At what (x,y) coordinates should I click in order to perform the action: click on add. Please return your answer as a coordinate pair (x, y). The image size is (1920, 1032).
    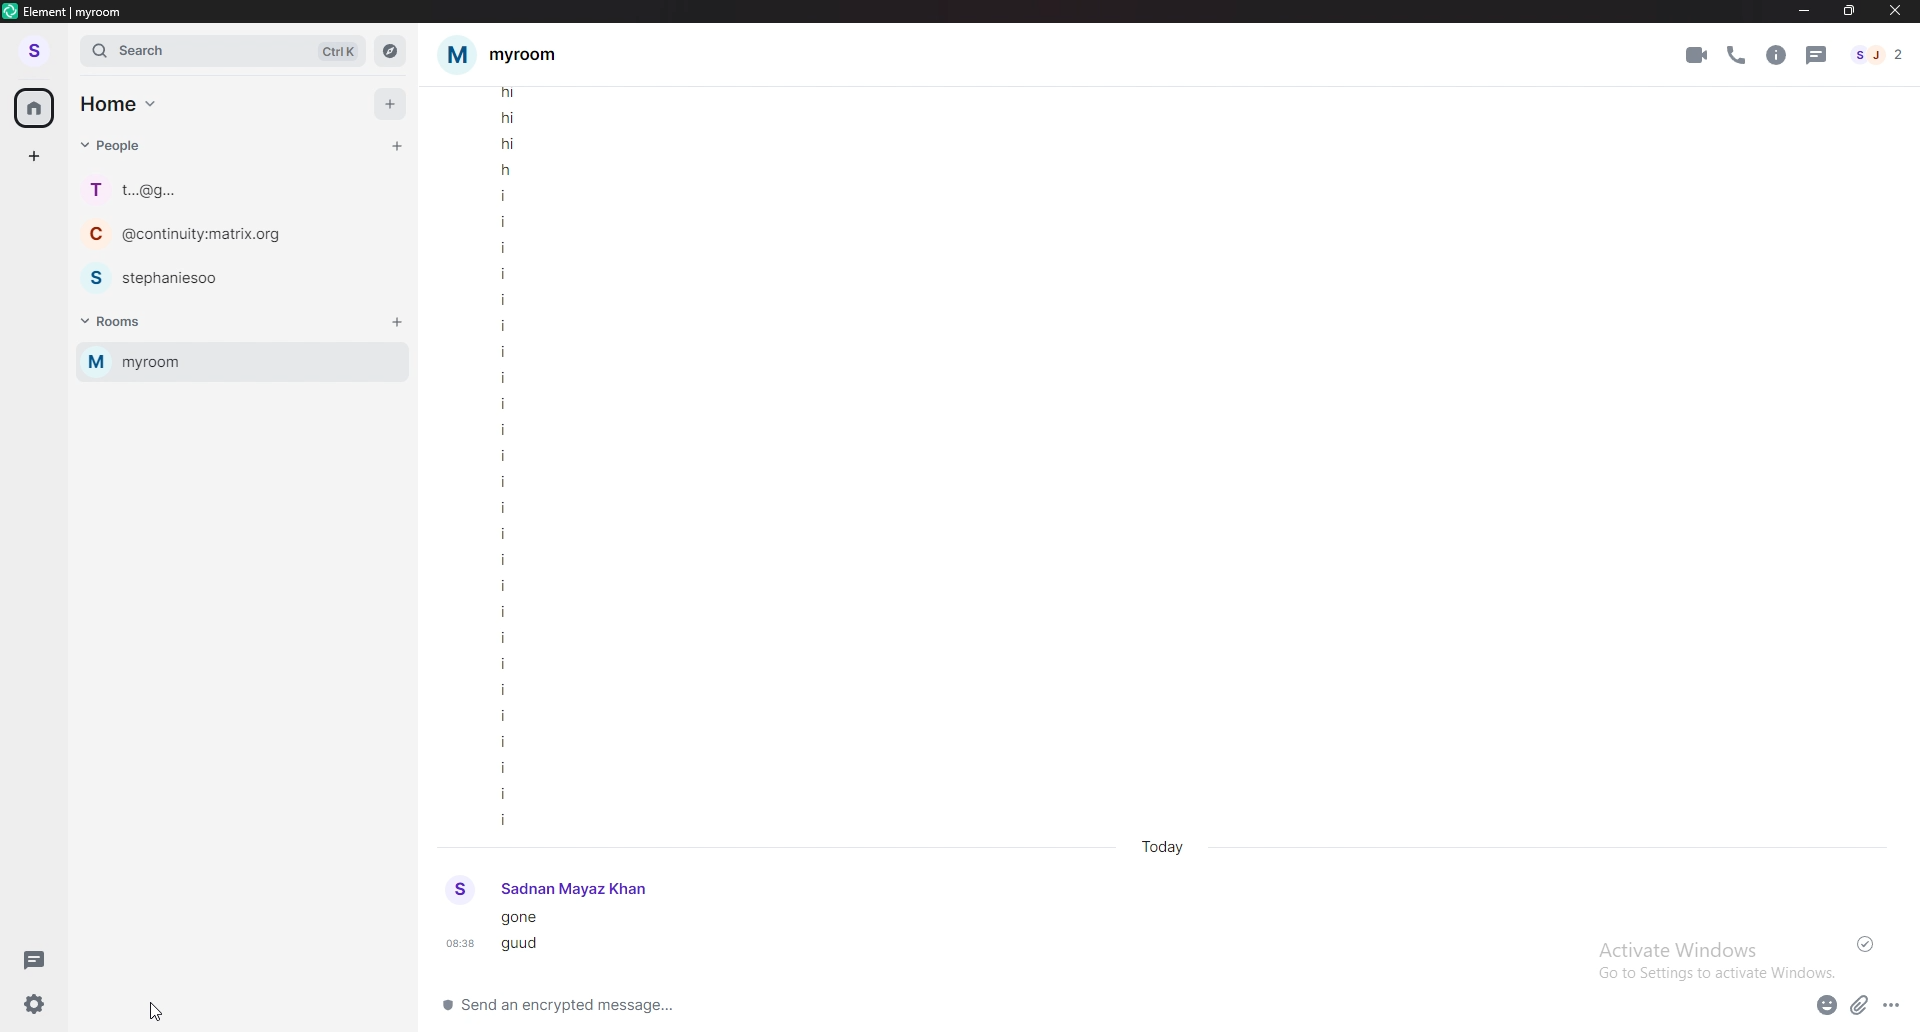
    Looking at the image, I should click on (392, 103).